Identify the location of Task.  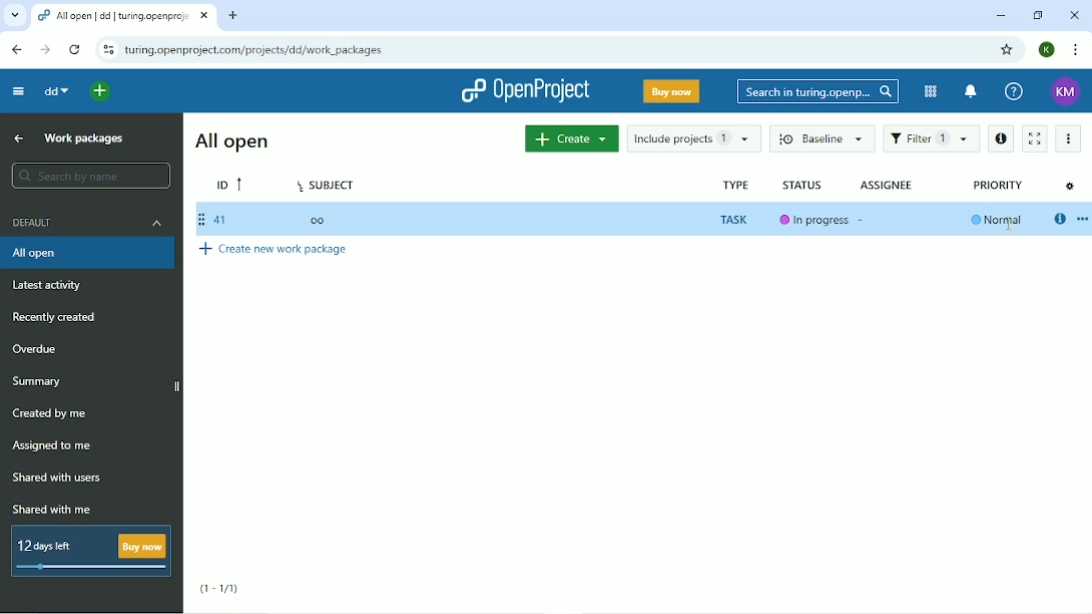
(736, 219).